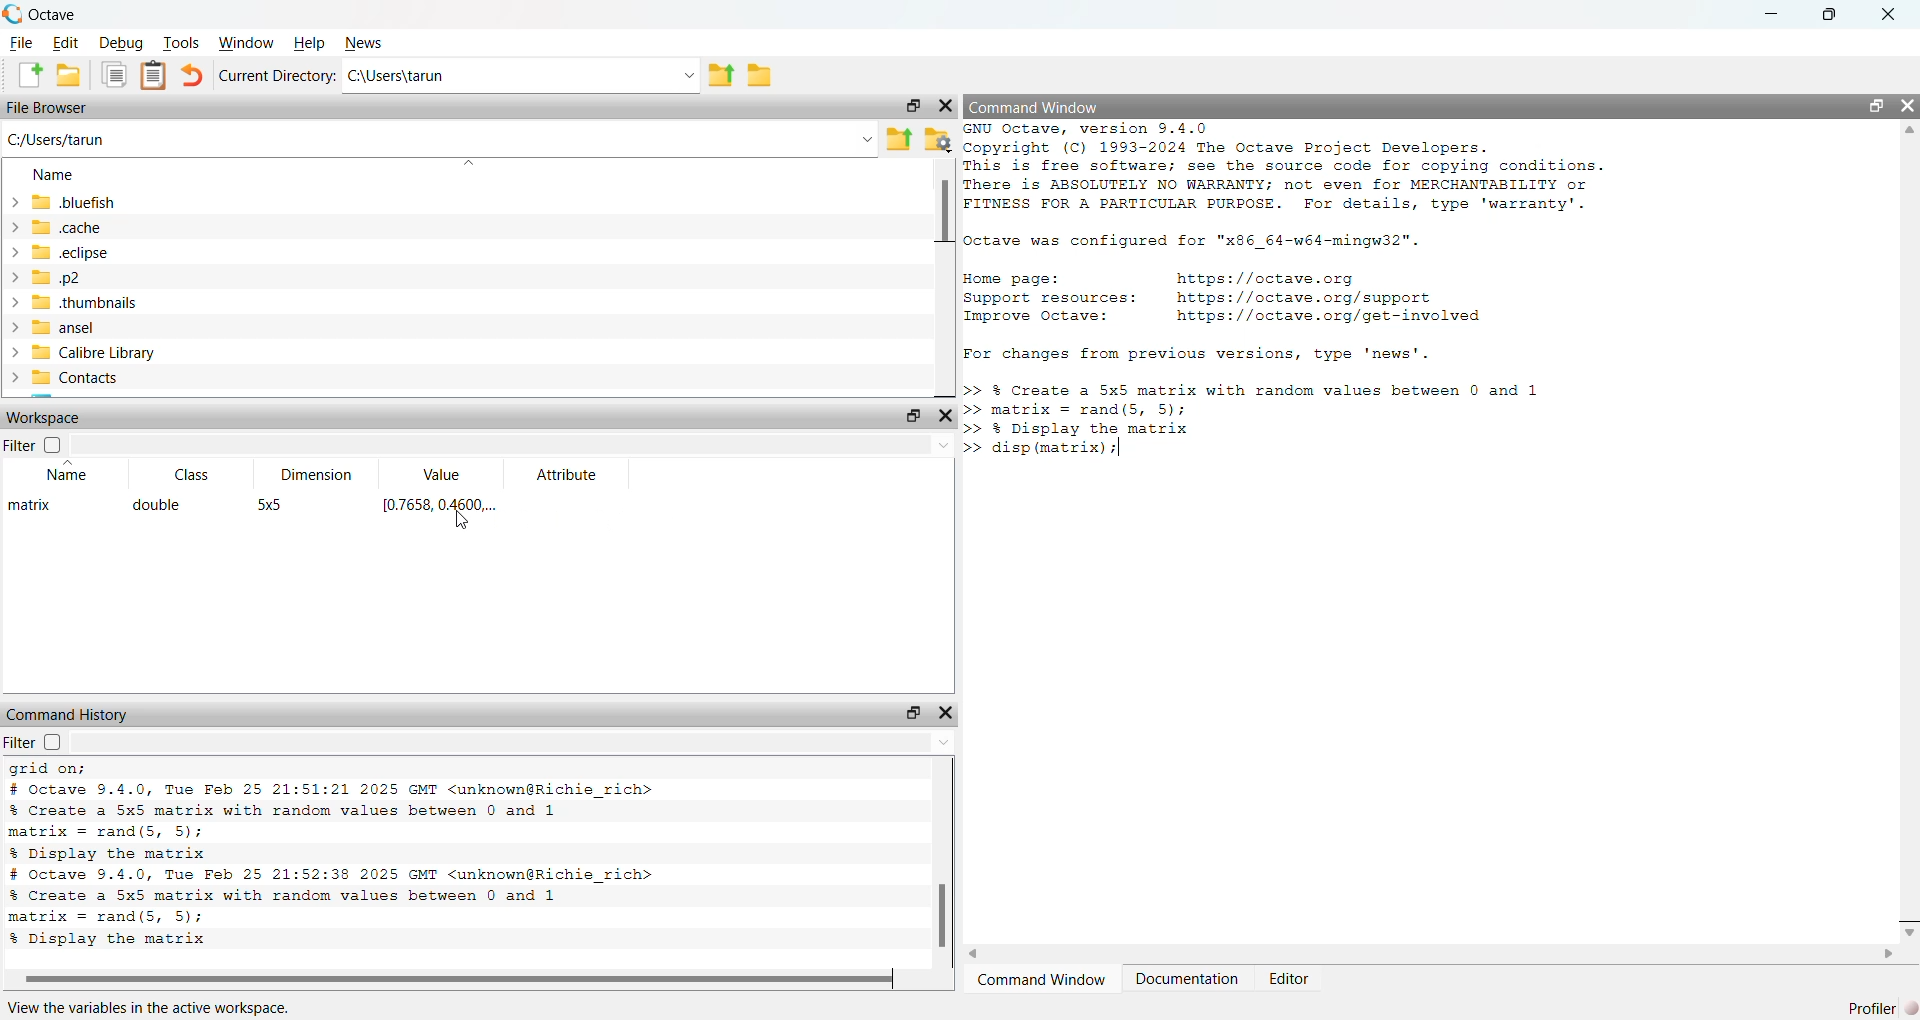 The height and width of the screenshot is (1020, 1920). Describe the element at coordinates (58, 278) in the screenshot. I see `p2` at that location.